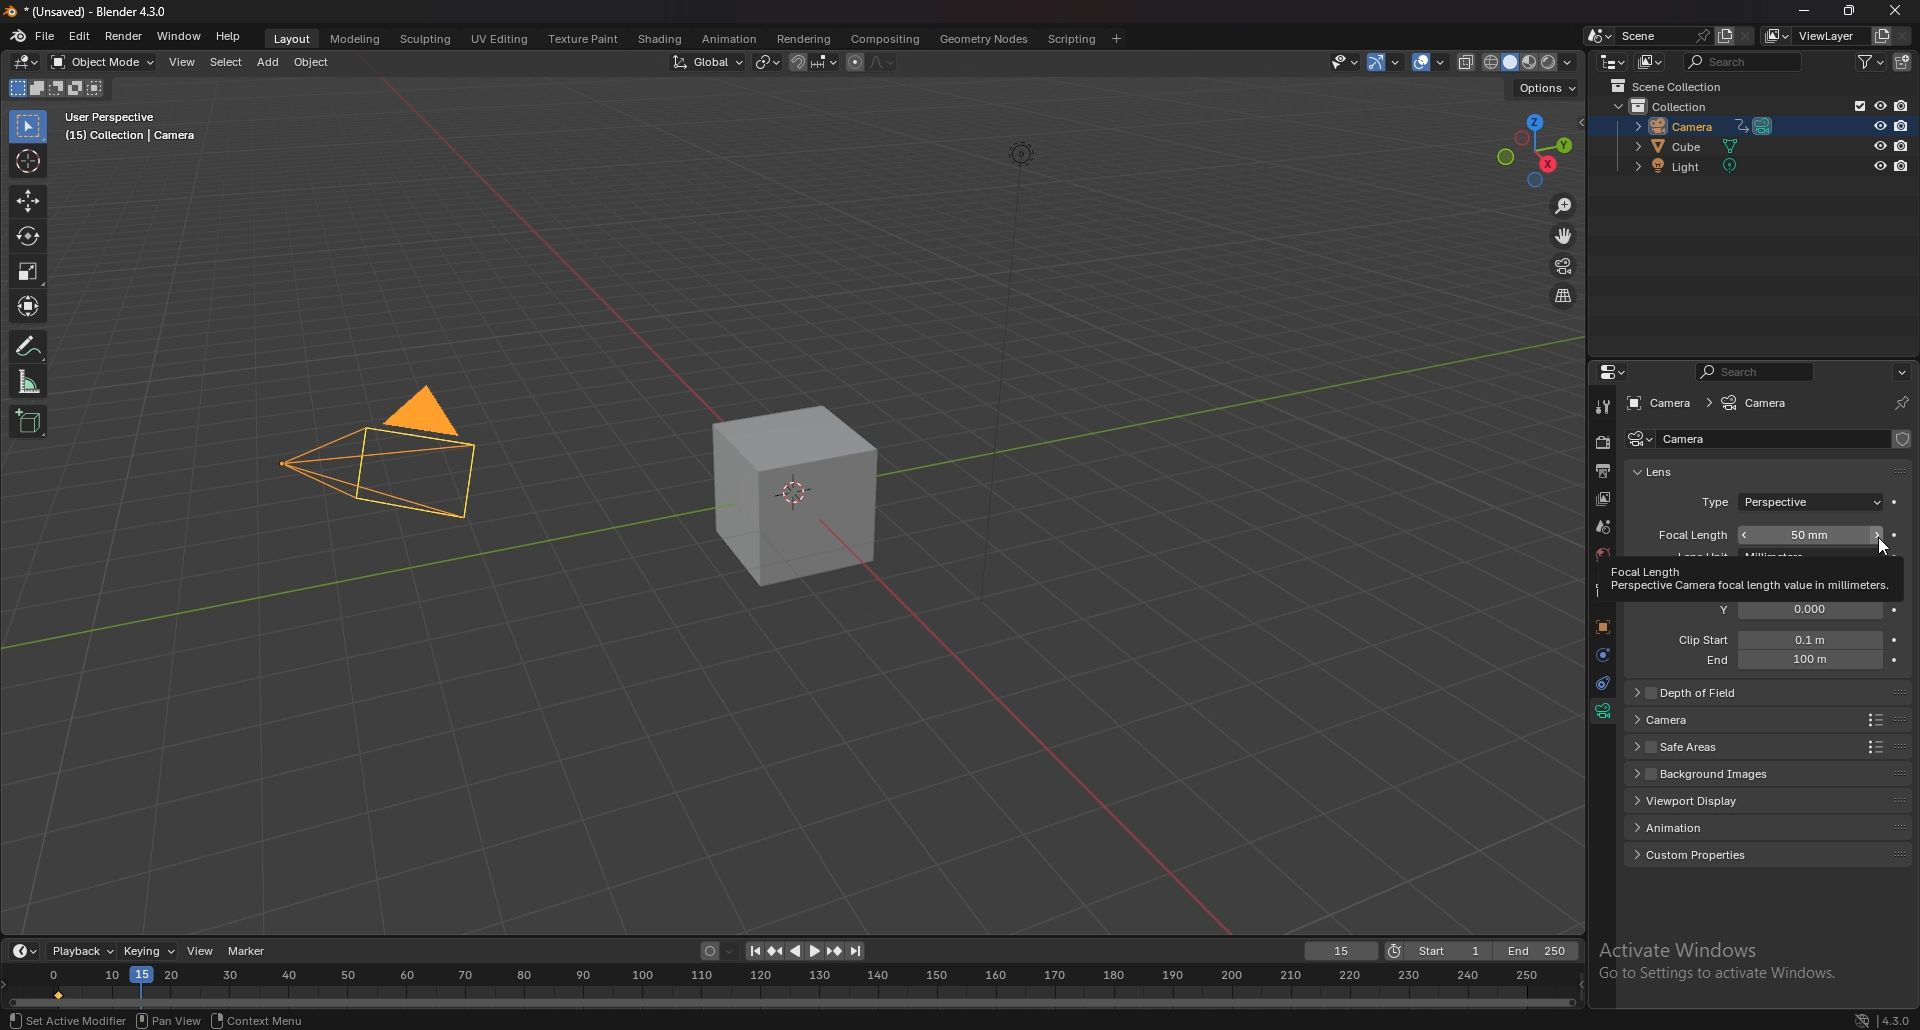 This screenshot has width=1920, height=1030. What do you see at coordinates (312, 63) in the screenshot?
I see `object` at bounding box center [312, 63].